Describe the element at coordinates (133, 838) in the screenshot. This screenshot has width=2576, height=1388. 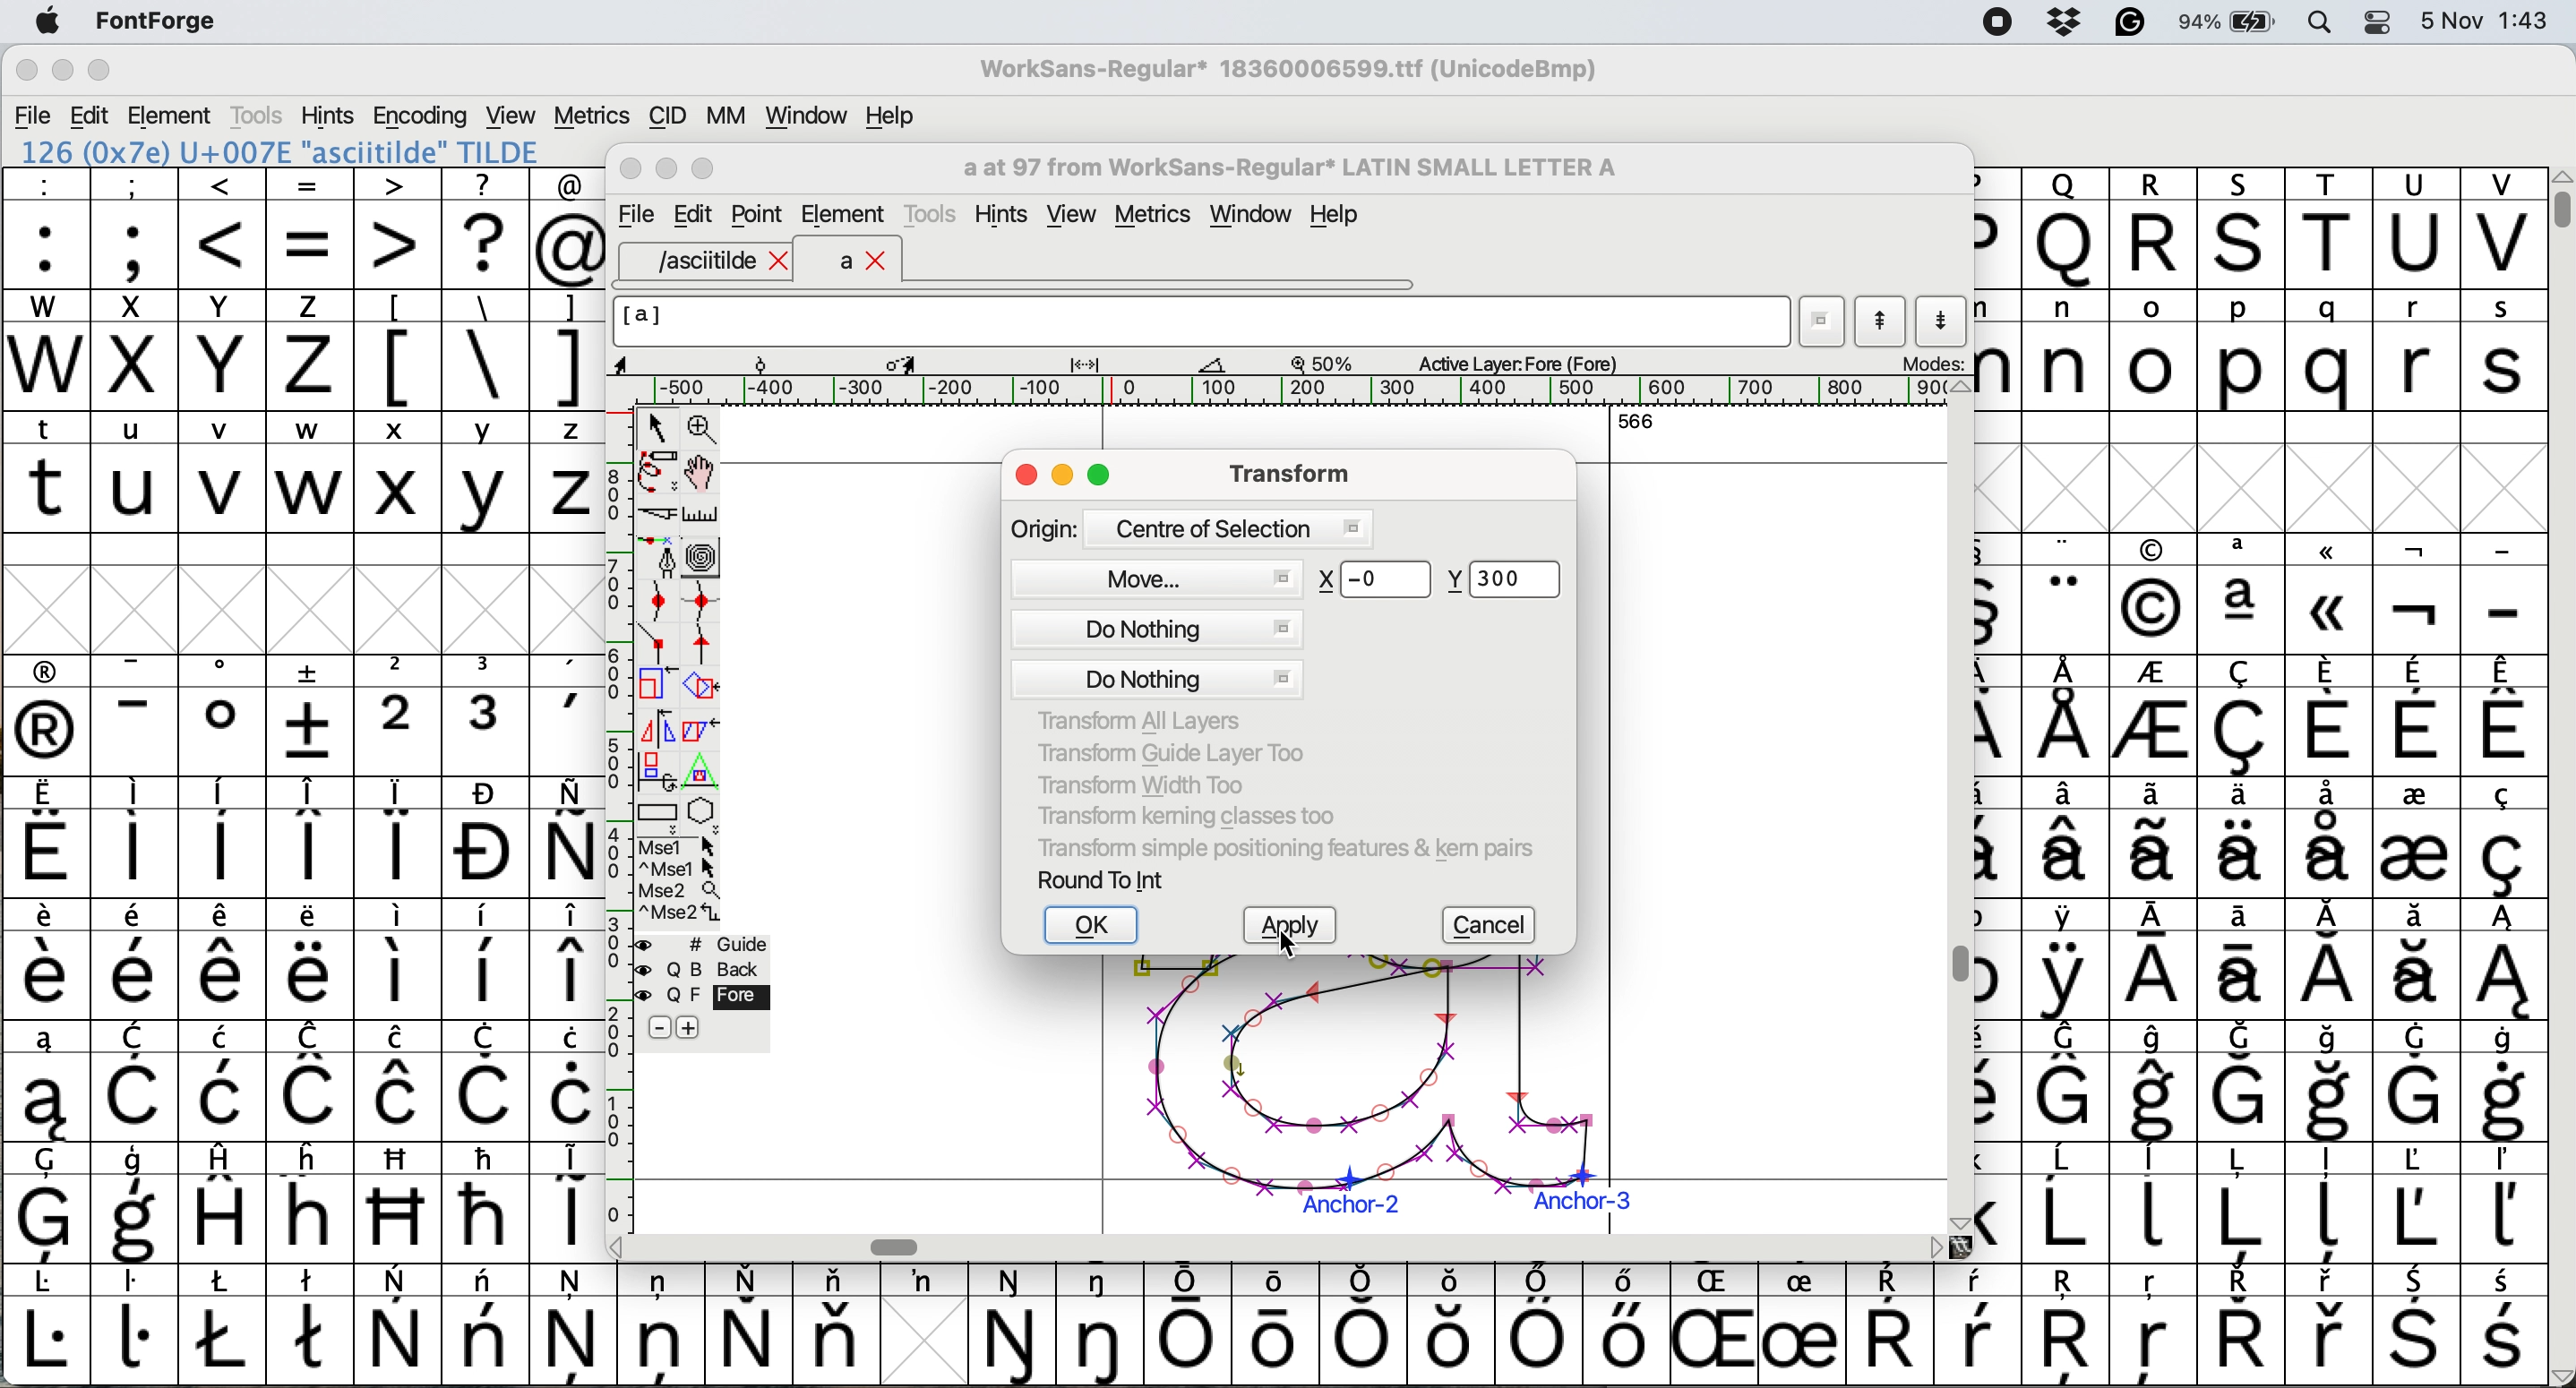
I see `symbol` at that location.